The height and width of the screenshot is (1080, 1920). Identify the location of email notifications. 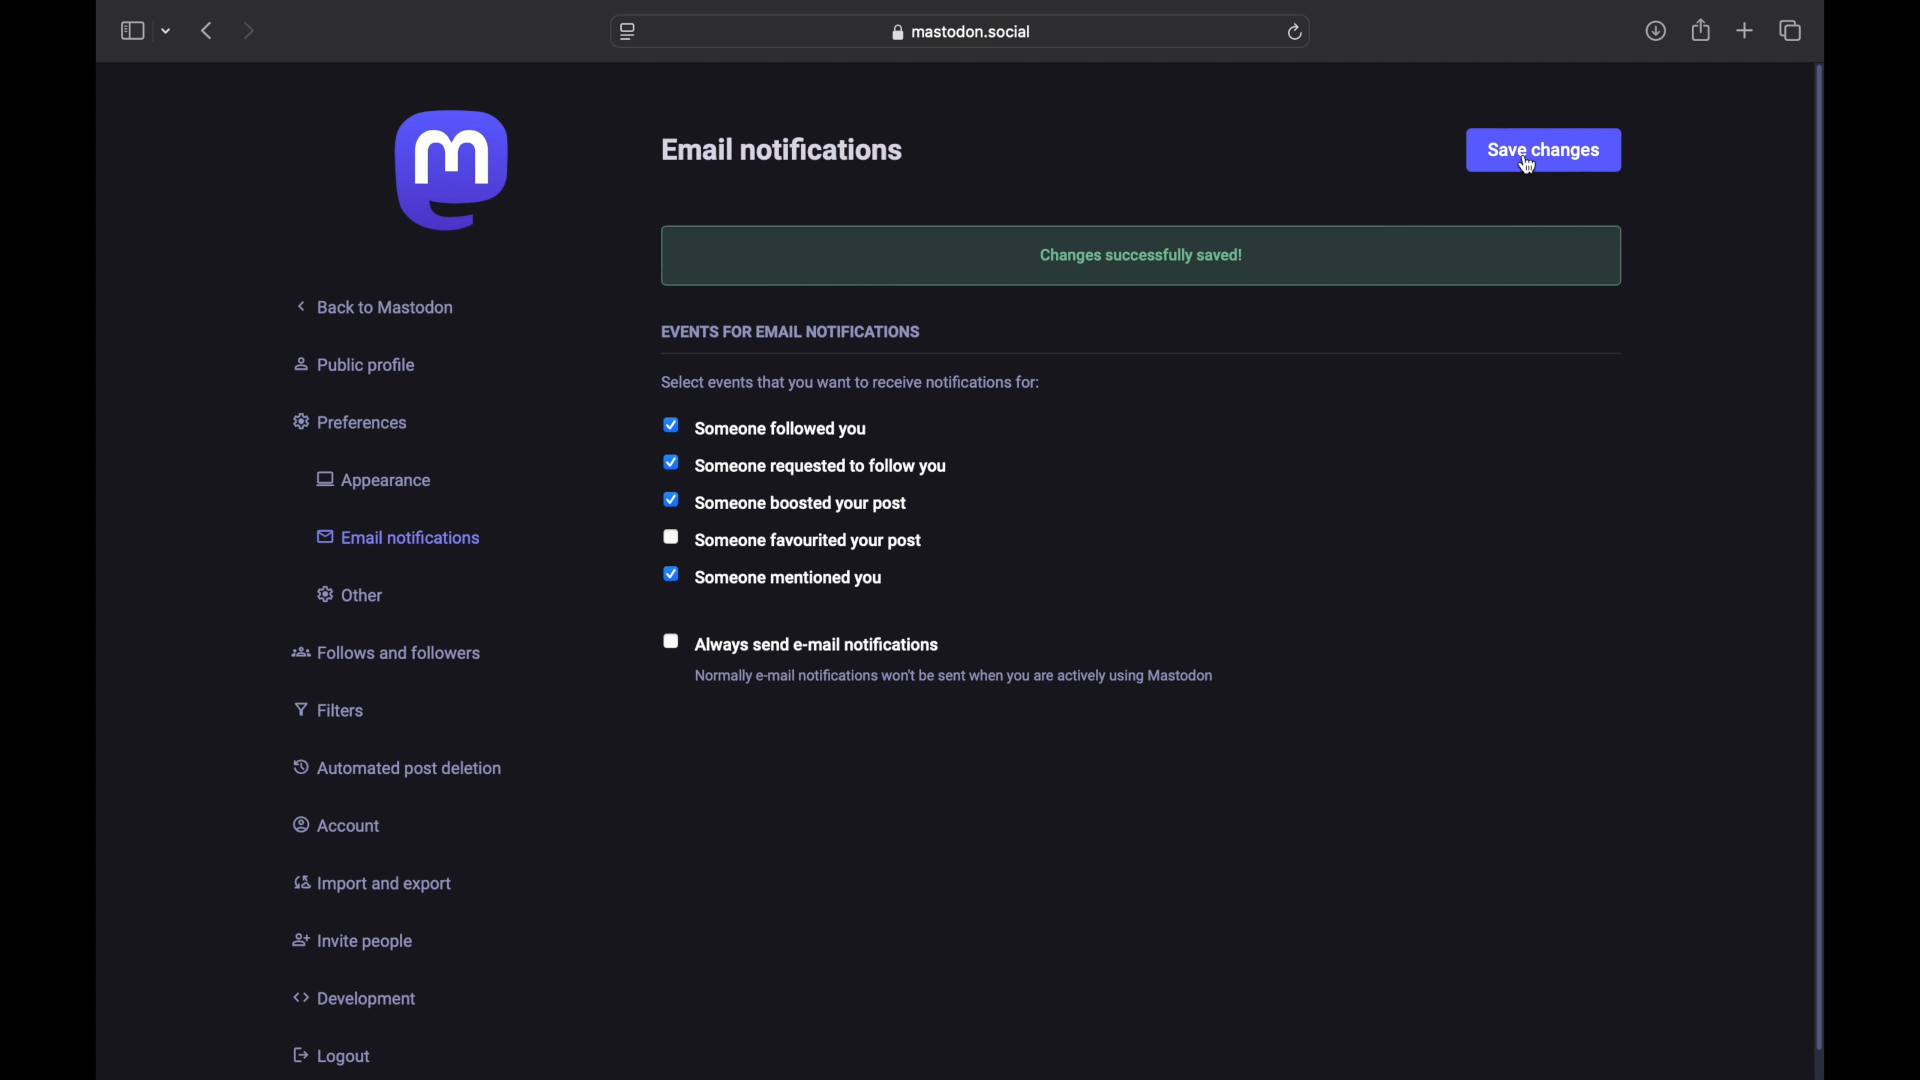
(784, 150).